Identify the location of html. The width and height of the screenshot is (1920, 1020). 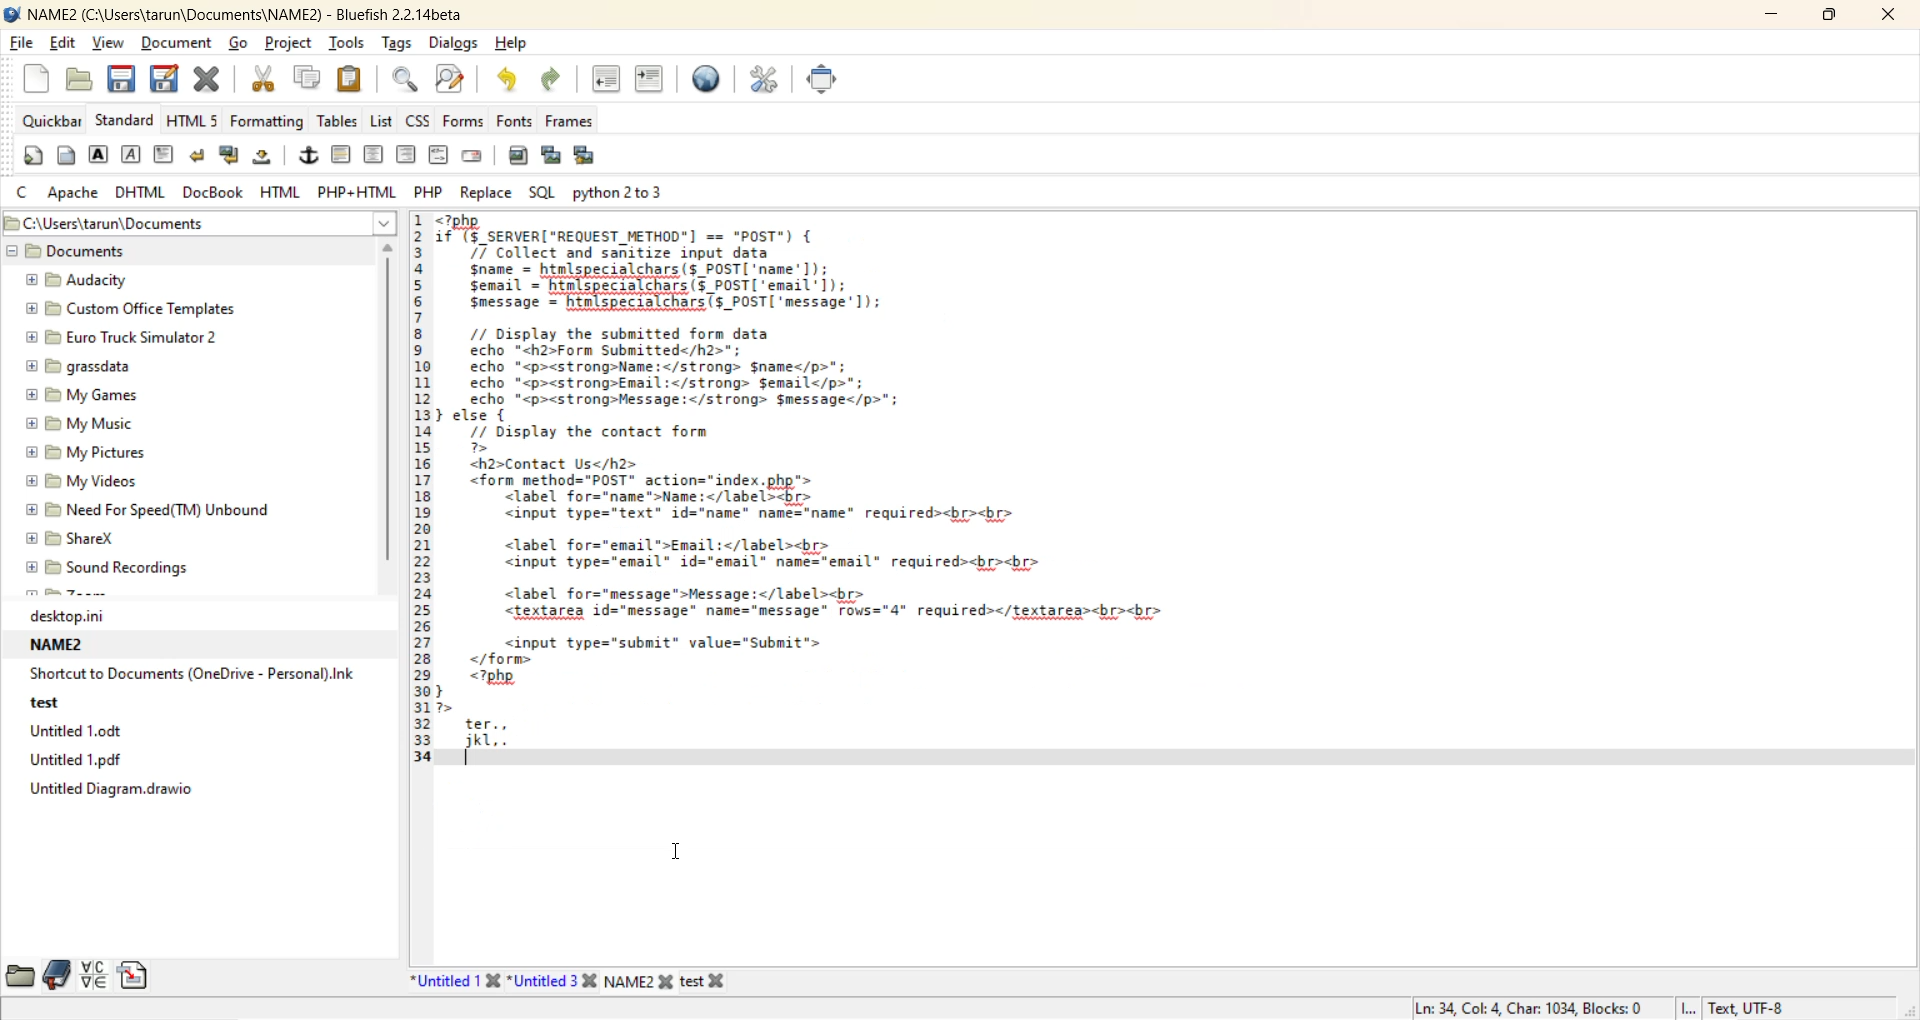
(280, 192).